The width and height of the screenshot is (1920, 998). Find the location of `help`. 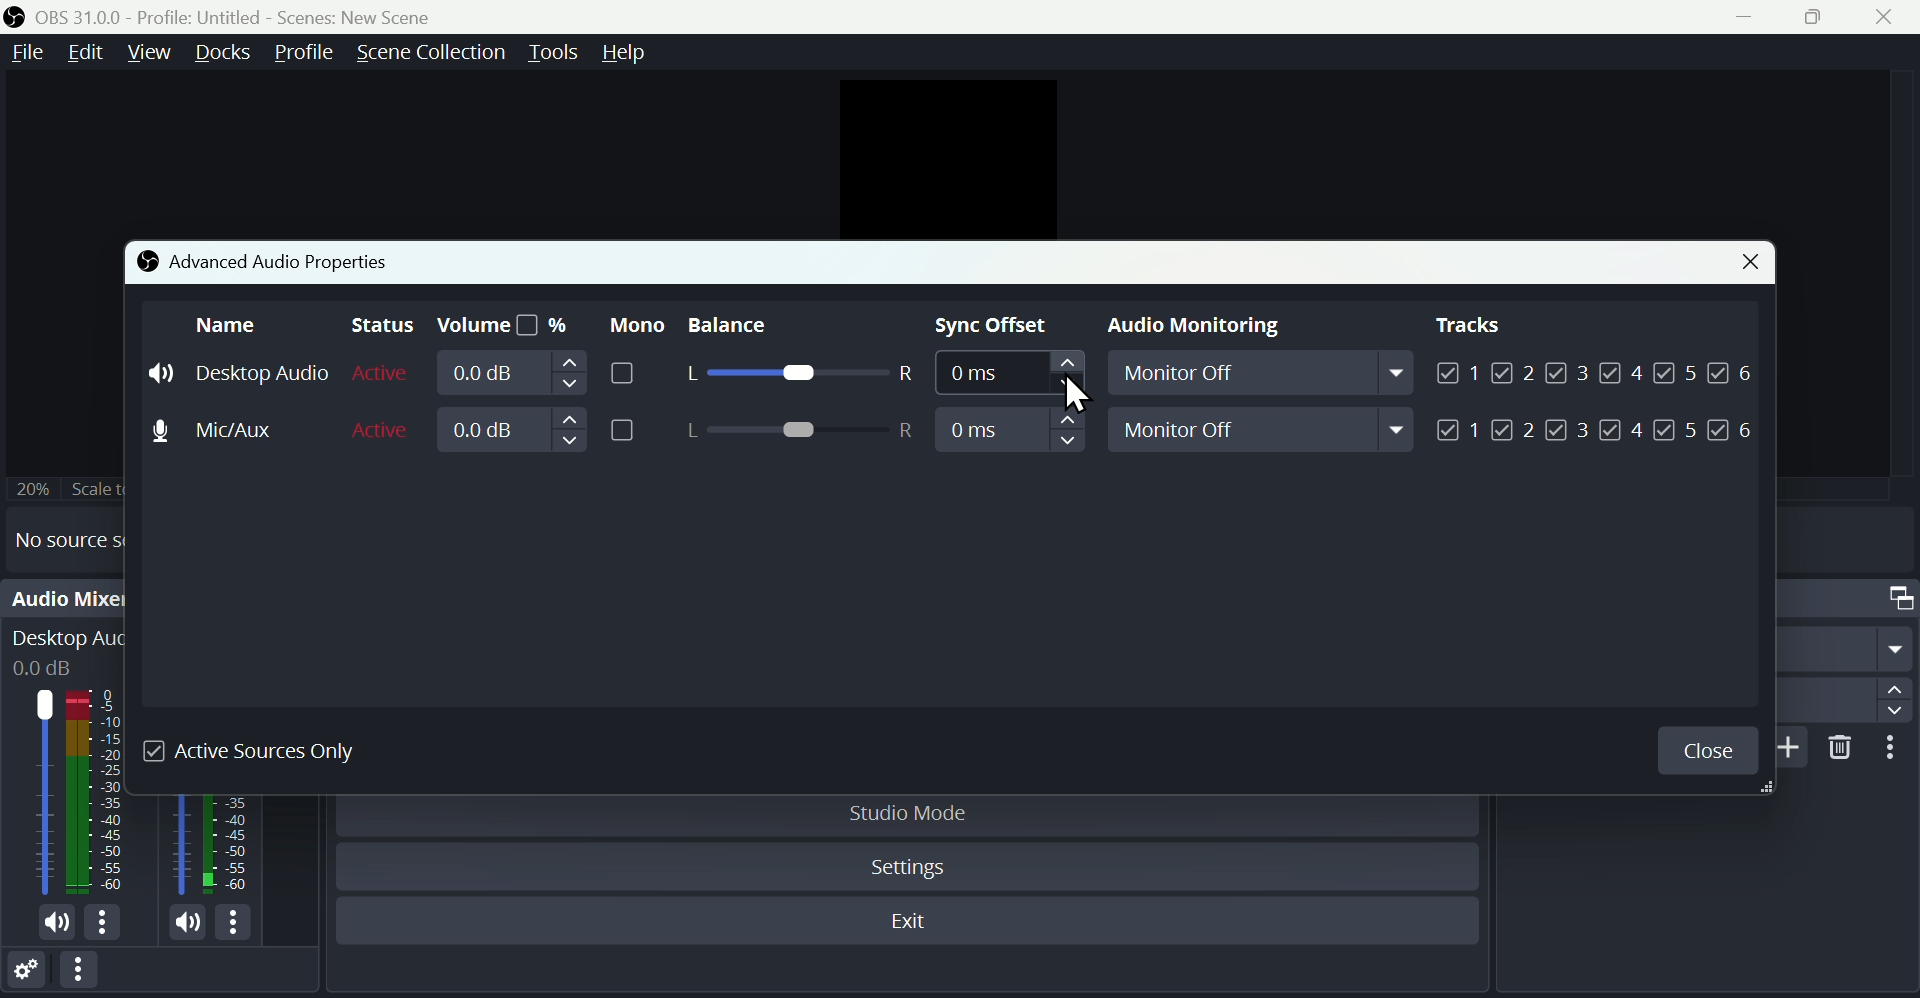

help is located at coordinates (628, 52).